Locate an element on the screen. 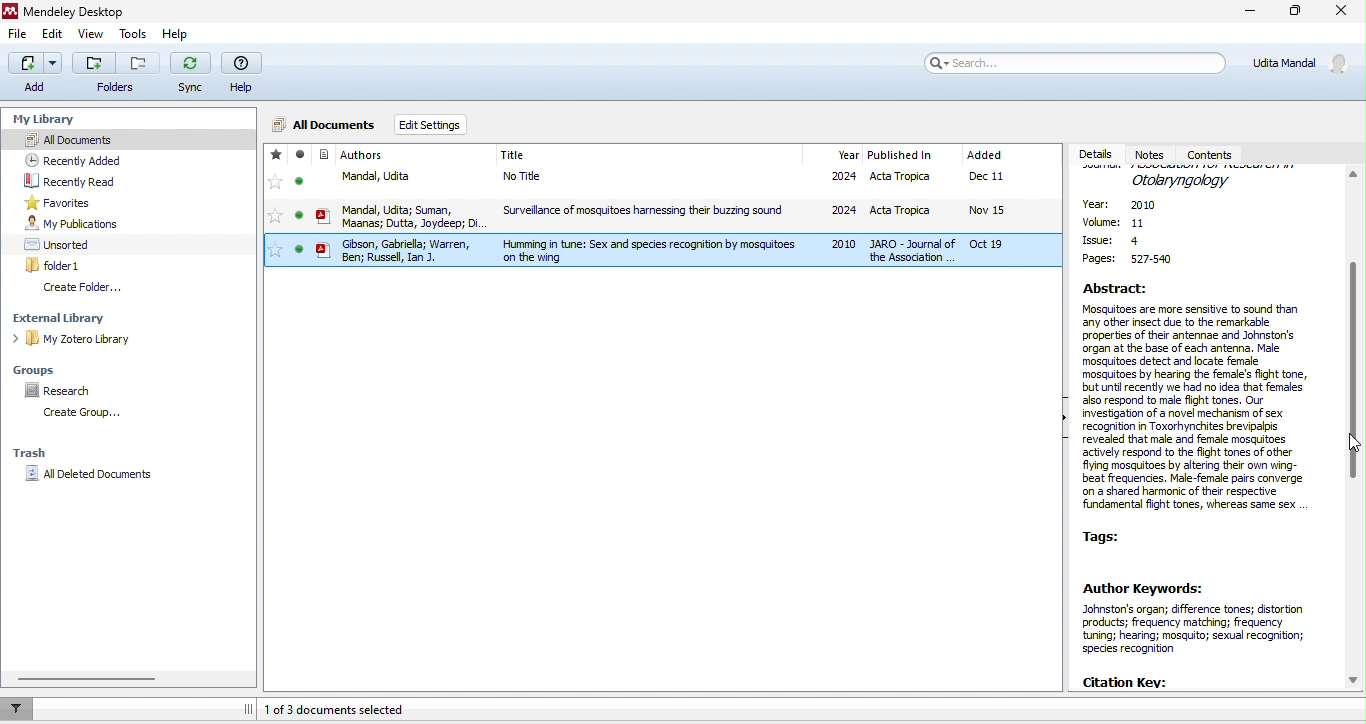   is located at coordinates (116, 72).